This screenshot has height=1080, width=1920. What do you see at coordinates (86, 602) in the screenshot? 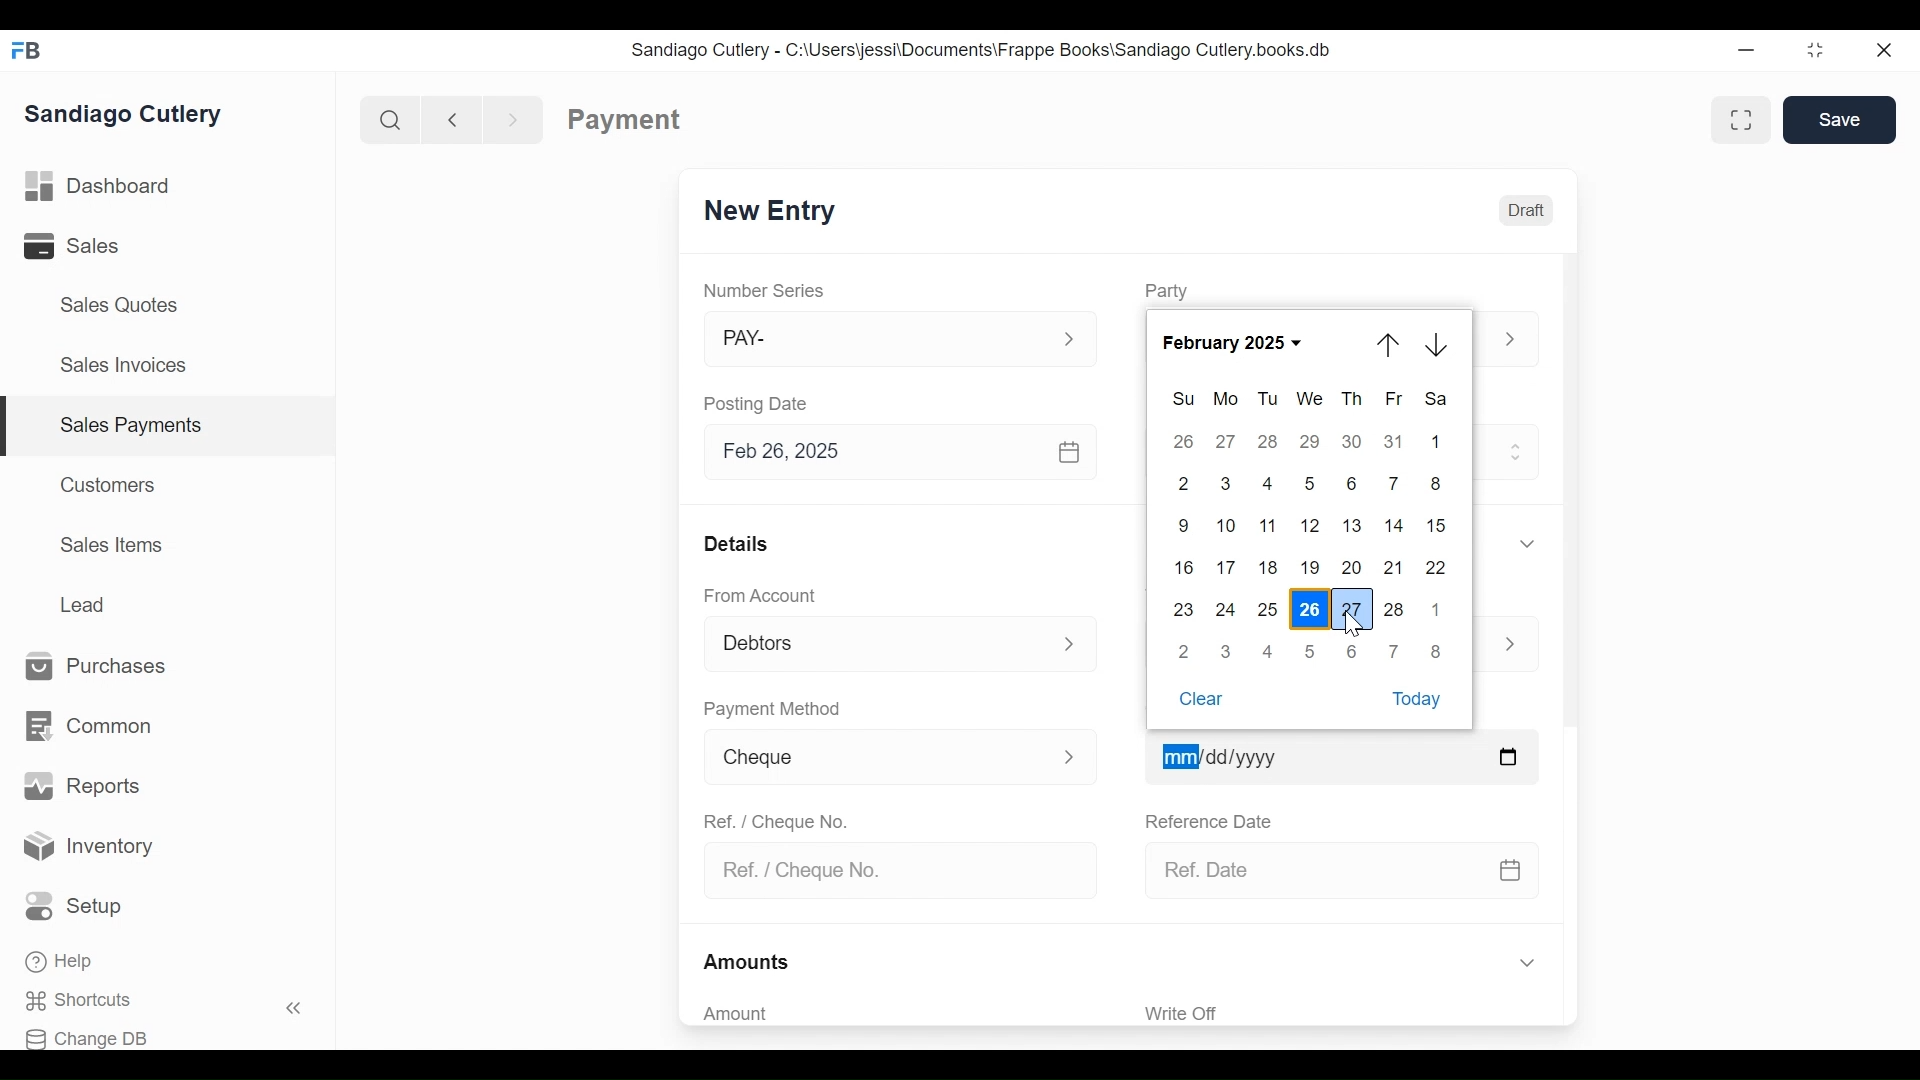
I see `Lead` at bounding box center [86, 602].